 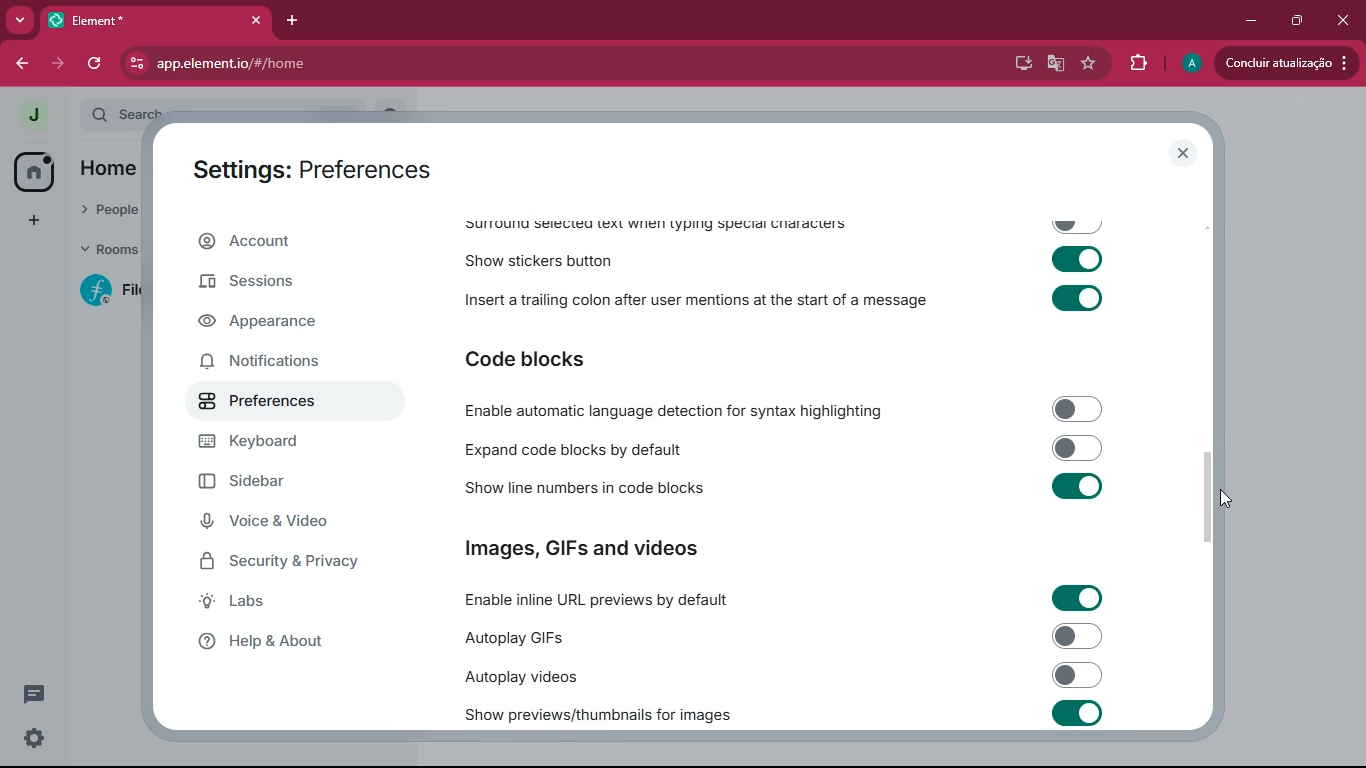 What do you see at coordinates (1214, 498) in the screenshot?
I see `cursor` at bounding box center [1214, 498].